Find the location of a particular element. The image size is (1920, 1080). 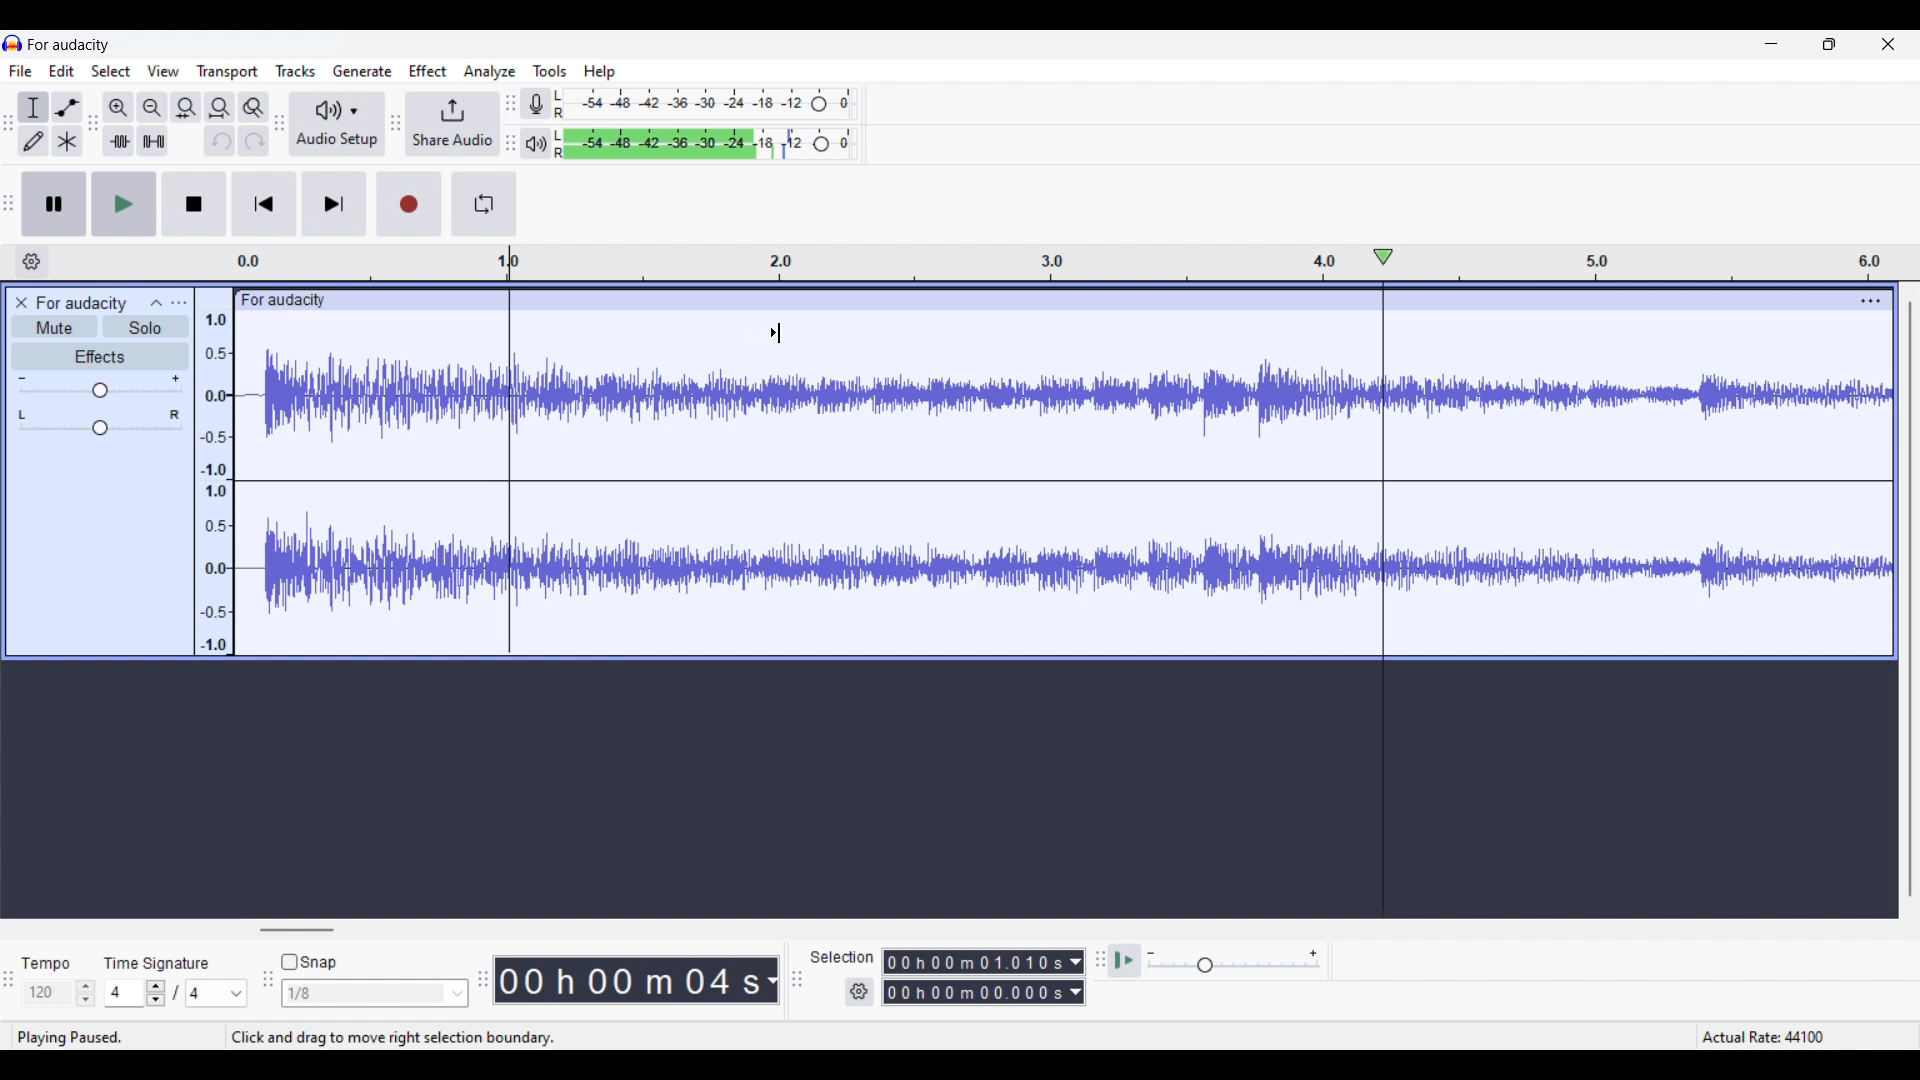

Recording level is located at coordinates (705, 104).